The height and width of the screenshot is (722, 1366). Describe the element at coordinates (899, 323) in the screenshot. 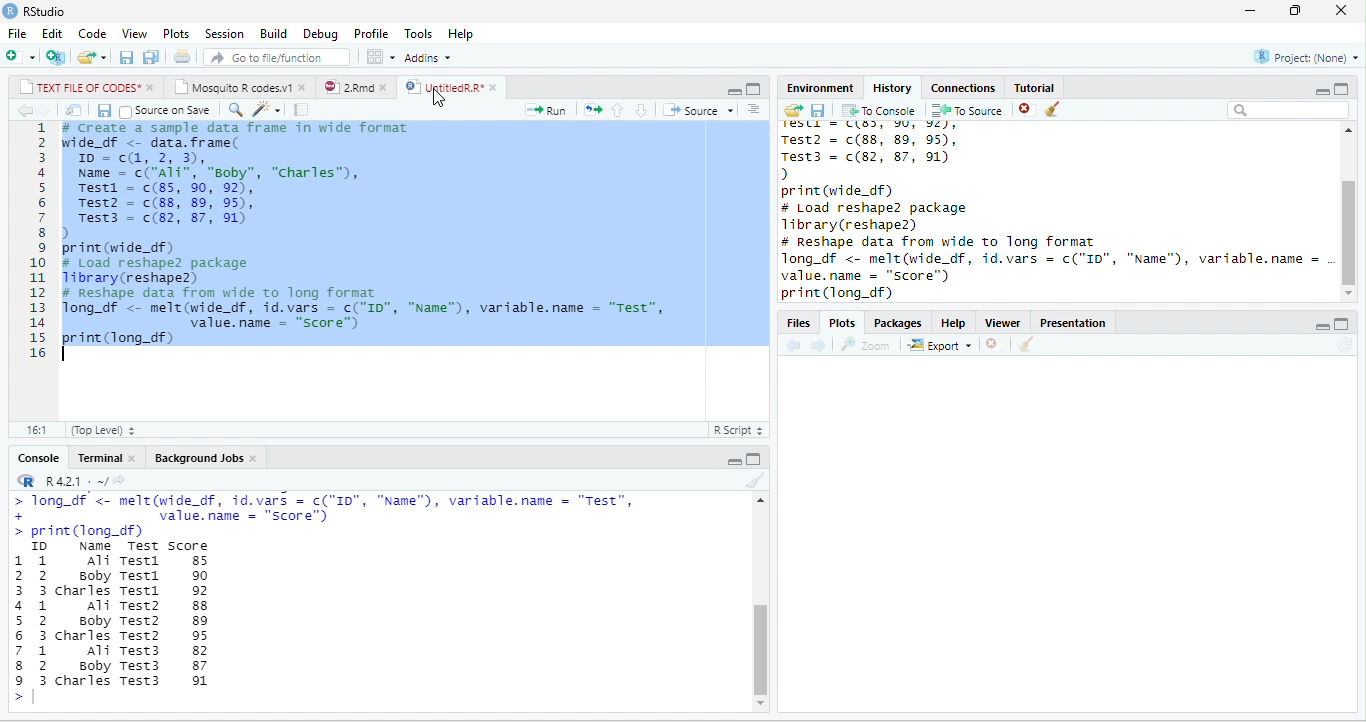

I see `Packages` at that location.